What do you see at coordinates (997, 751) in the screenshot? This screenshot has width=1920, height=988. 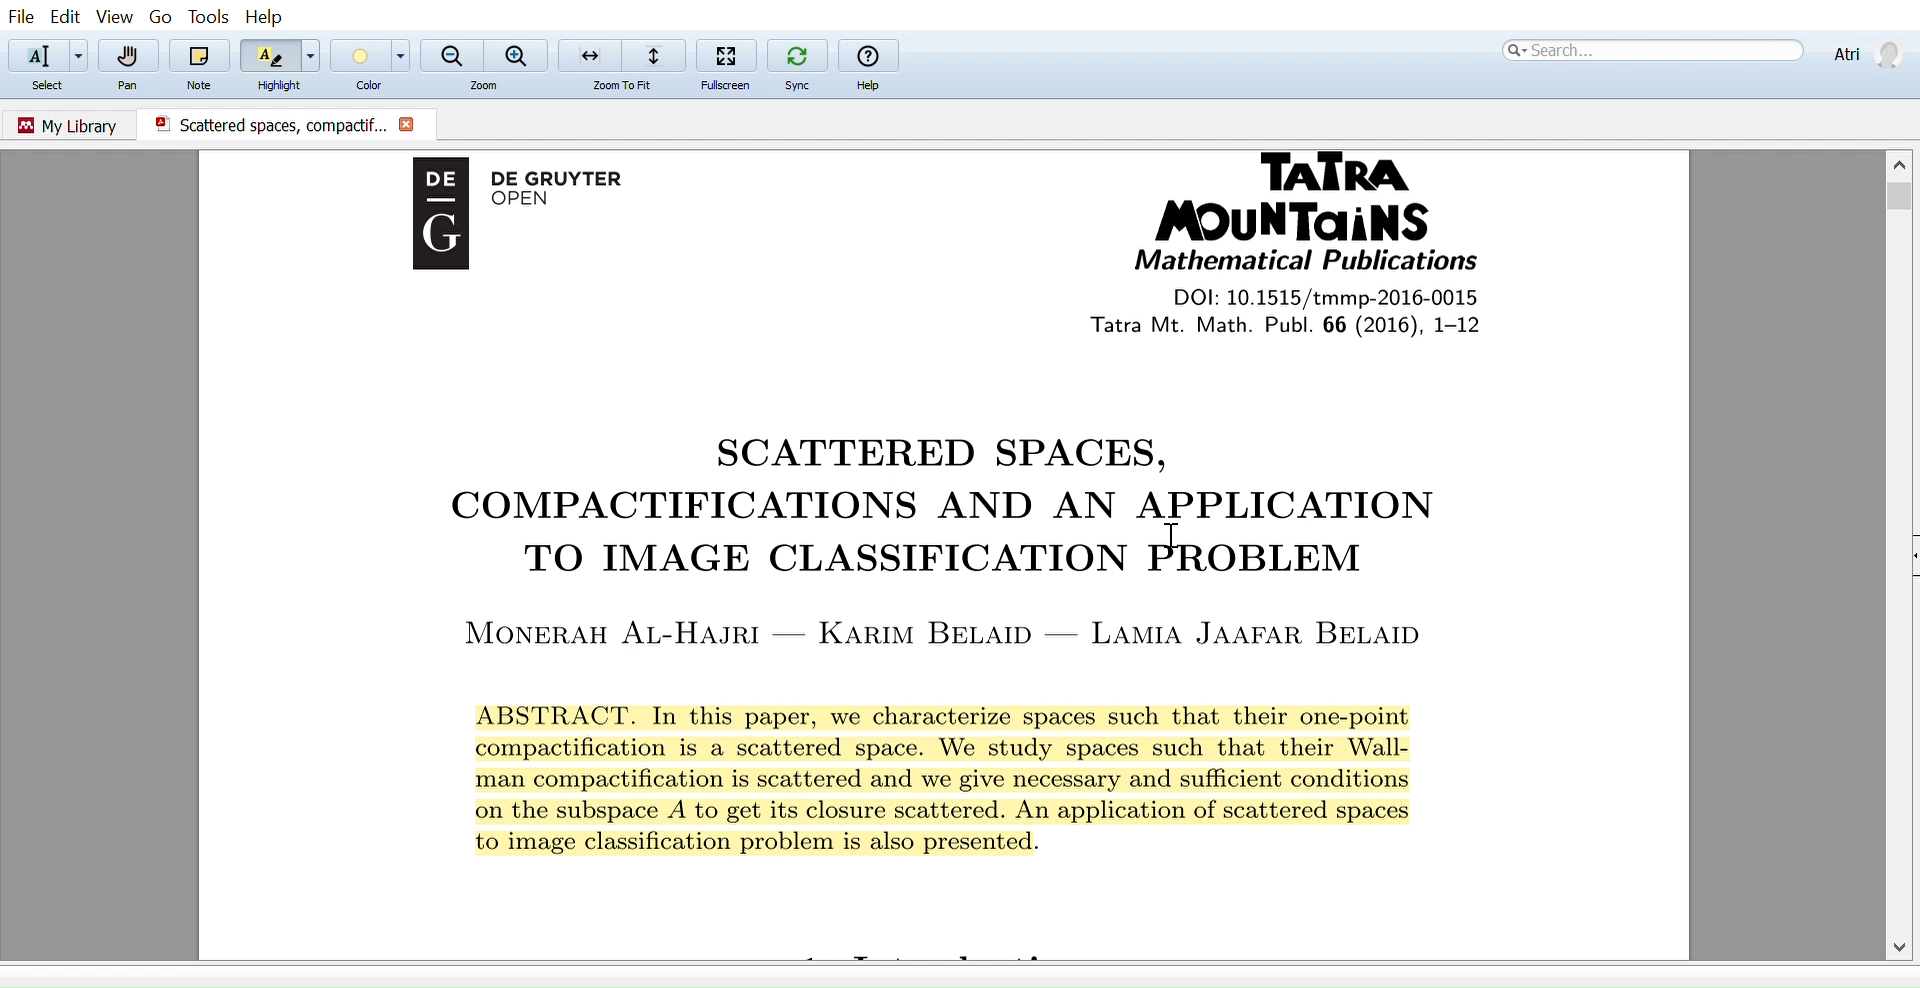 I see `compactification is a scattered space. We study spaces such that their Wall-` at bounding box center [997, 751].